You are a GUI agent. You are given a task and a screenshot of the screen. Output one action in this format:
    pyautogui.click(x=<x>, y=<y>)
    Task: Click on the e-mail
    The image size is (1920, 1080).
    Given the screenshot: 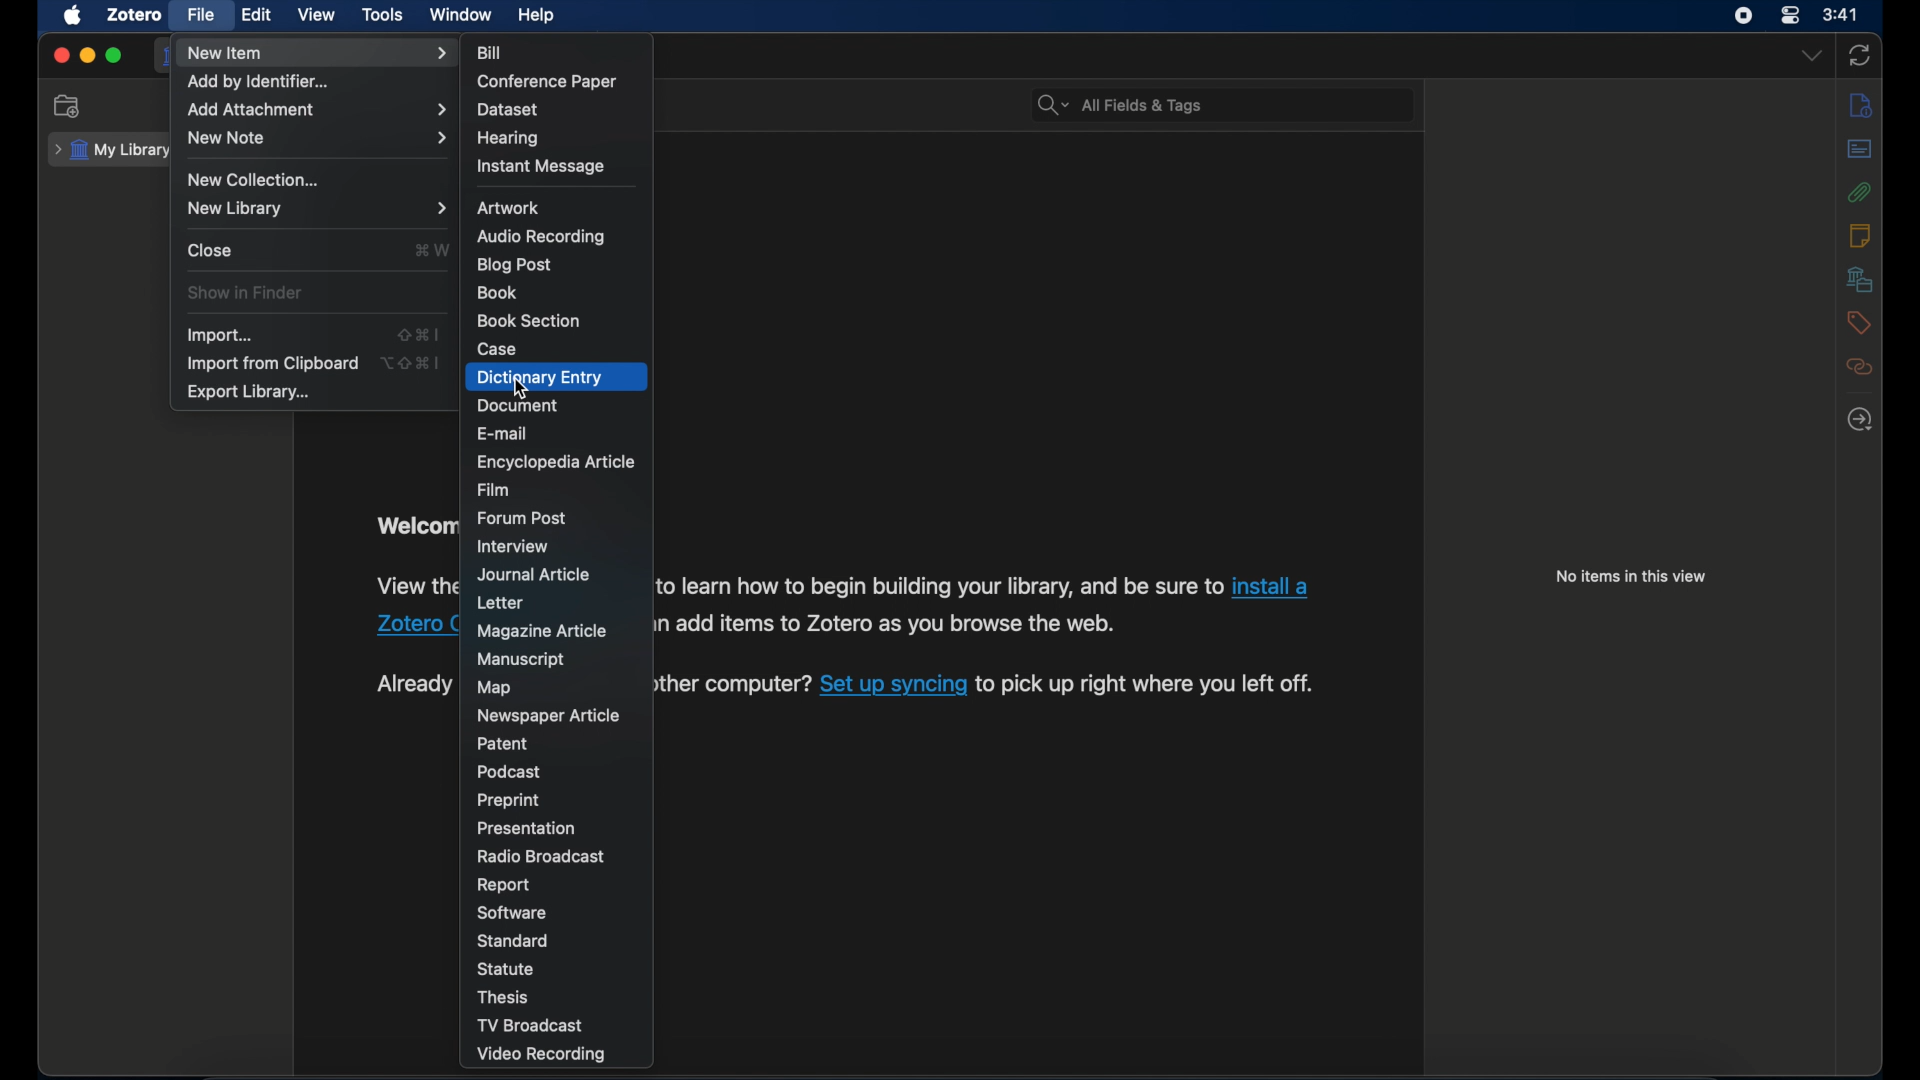 What is the action you would take?
    pyautogui.click(x=503, y=434)
    